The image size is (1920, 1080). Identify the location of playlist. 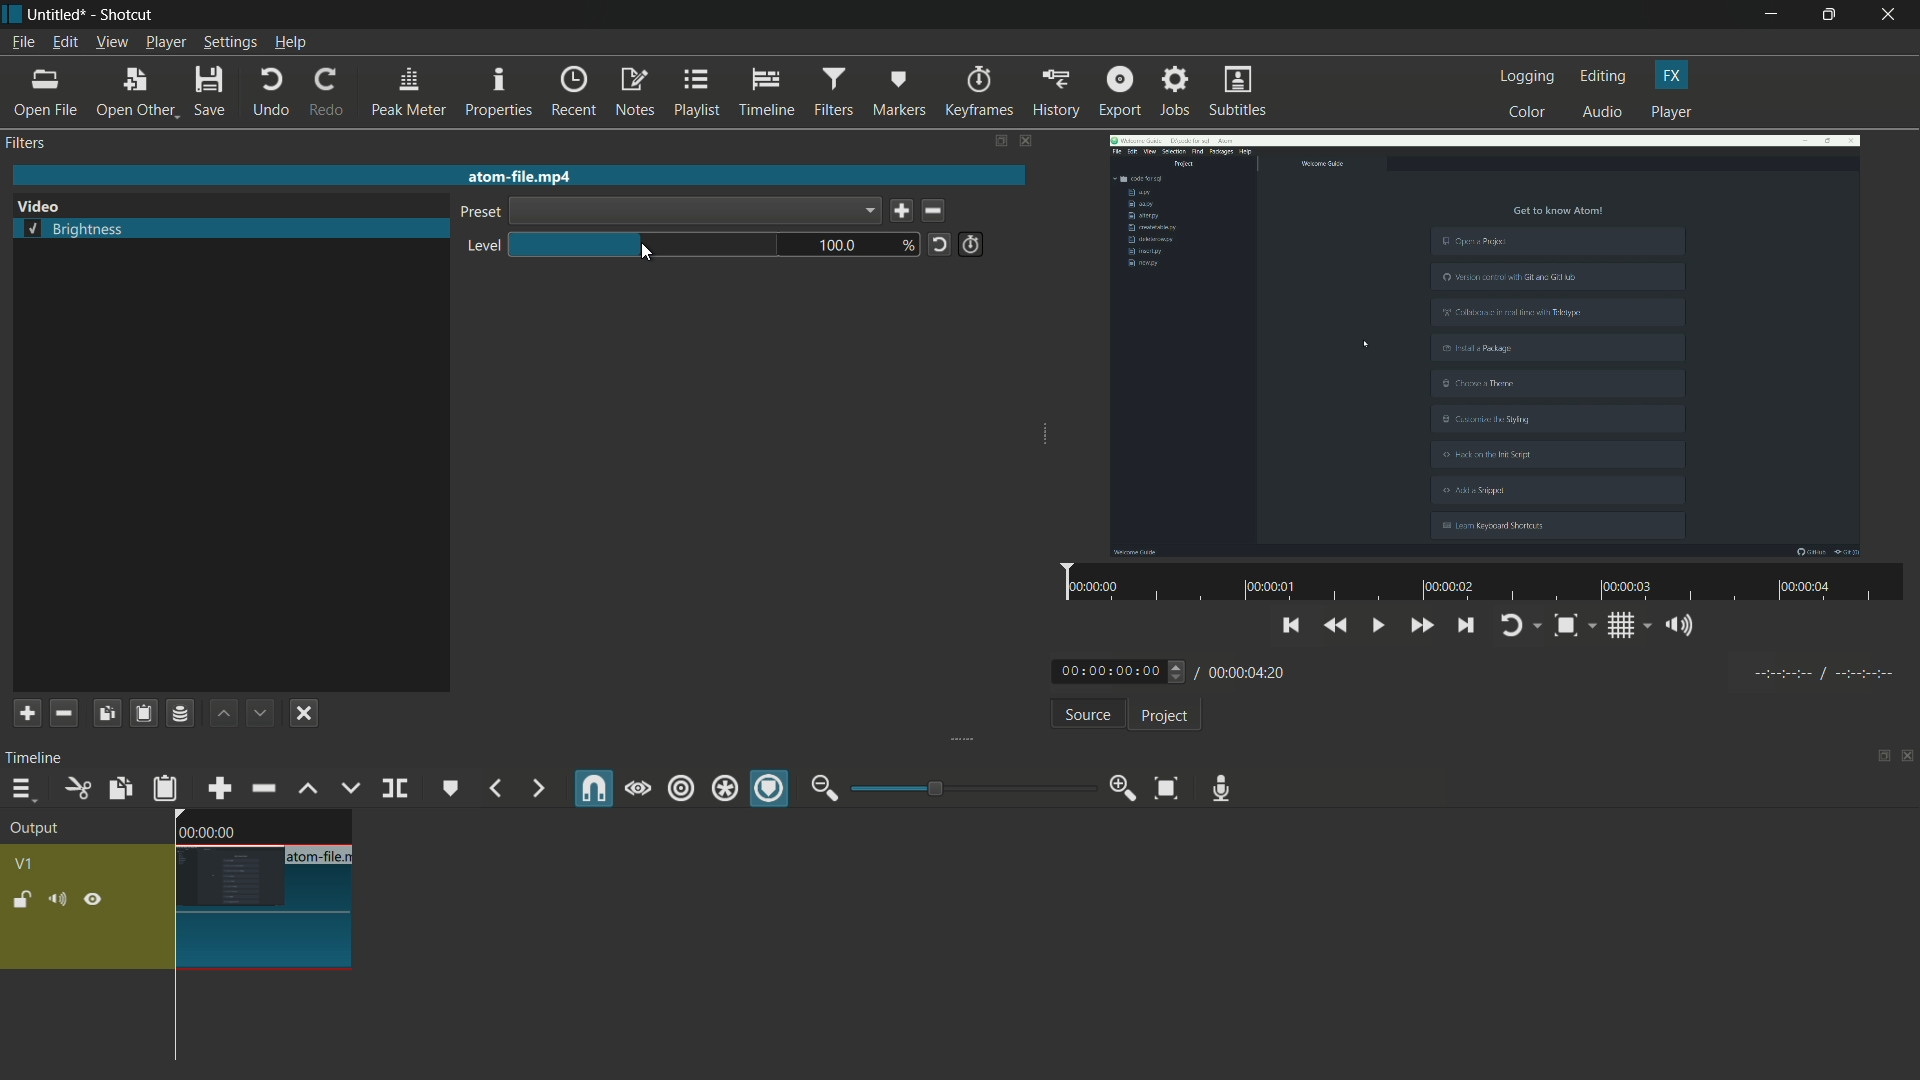
(698, 92).